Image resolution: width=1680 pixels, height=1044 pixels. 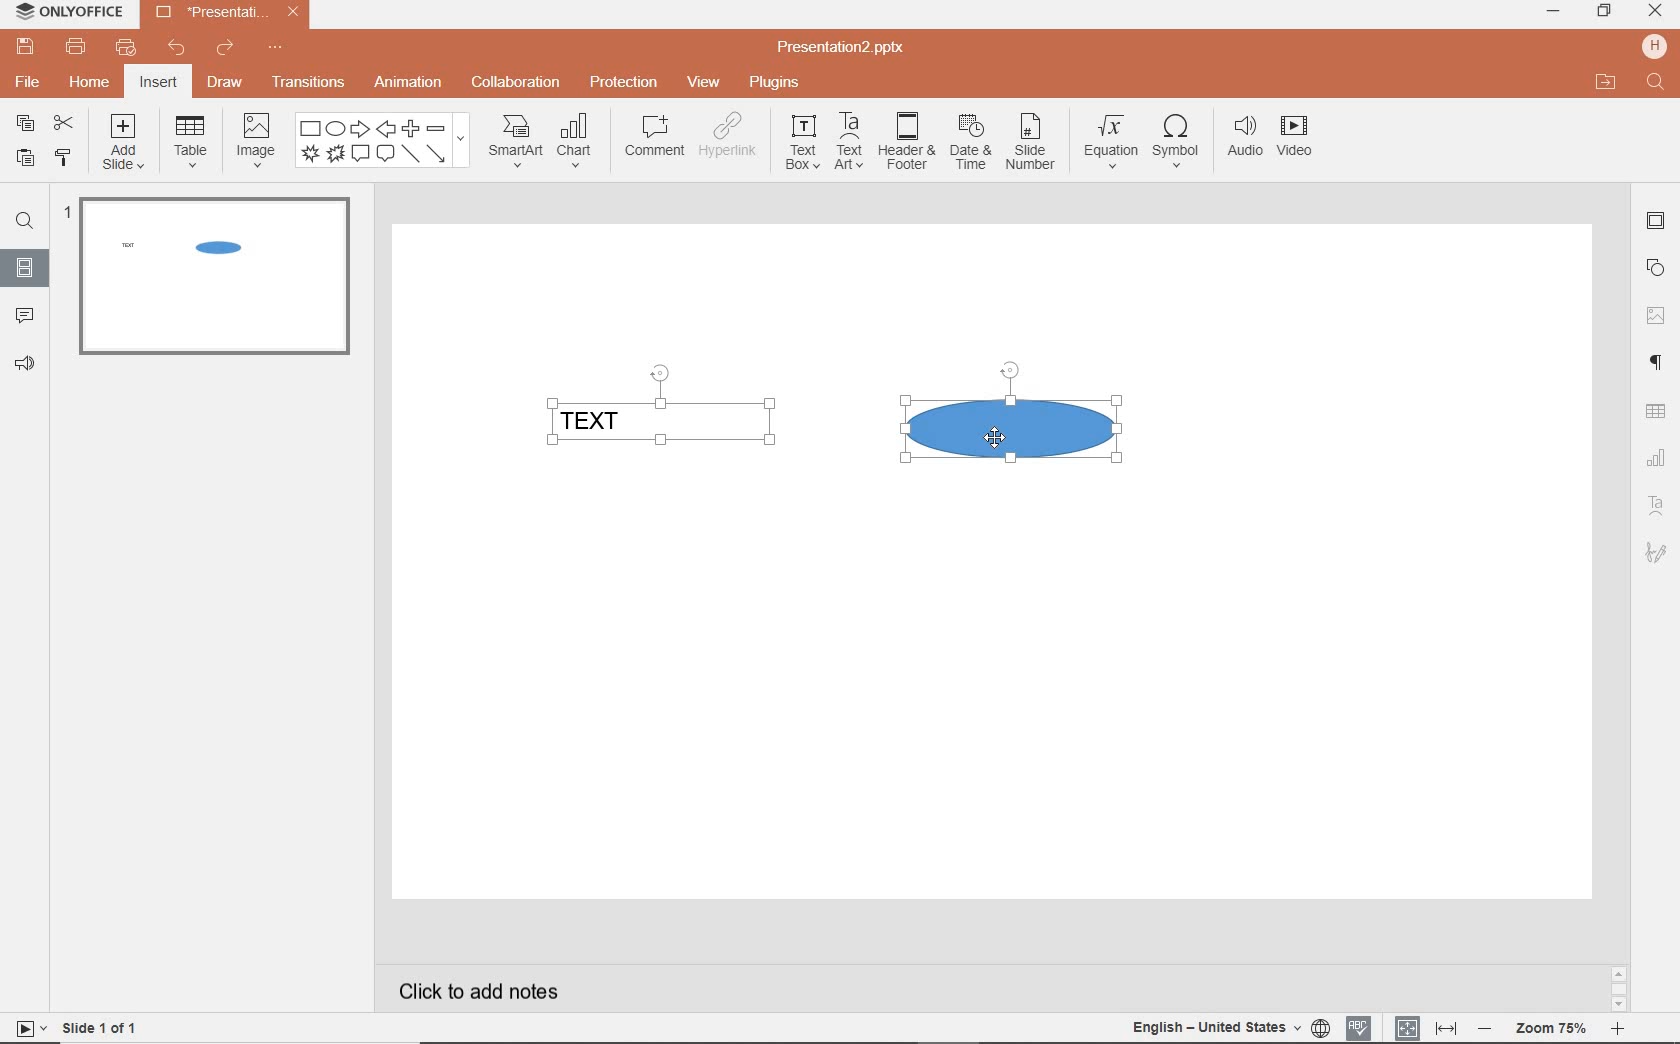 What do you see at coordinates (655, 136) in the screenshot?
I see `comment` at bounding box center [655, 136].